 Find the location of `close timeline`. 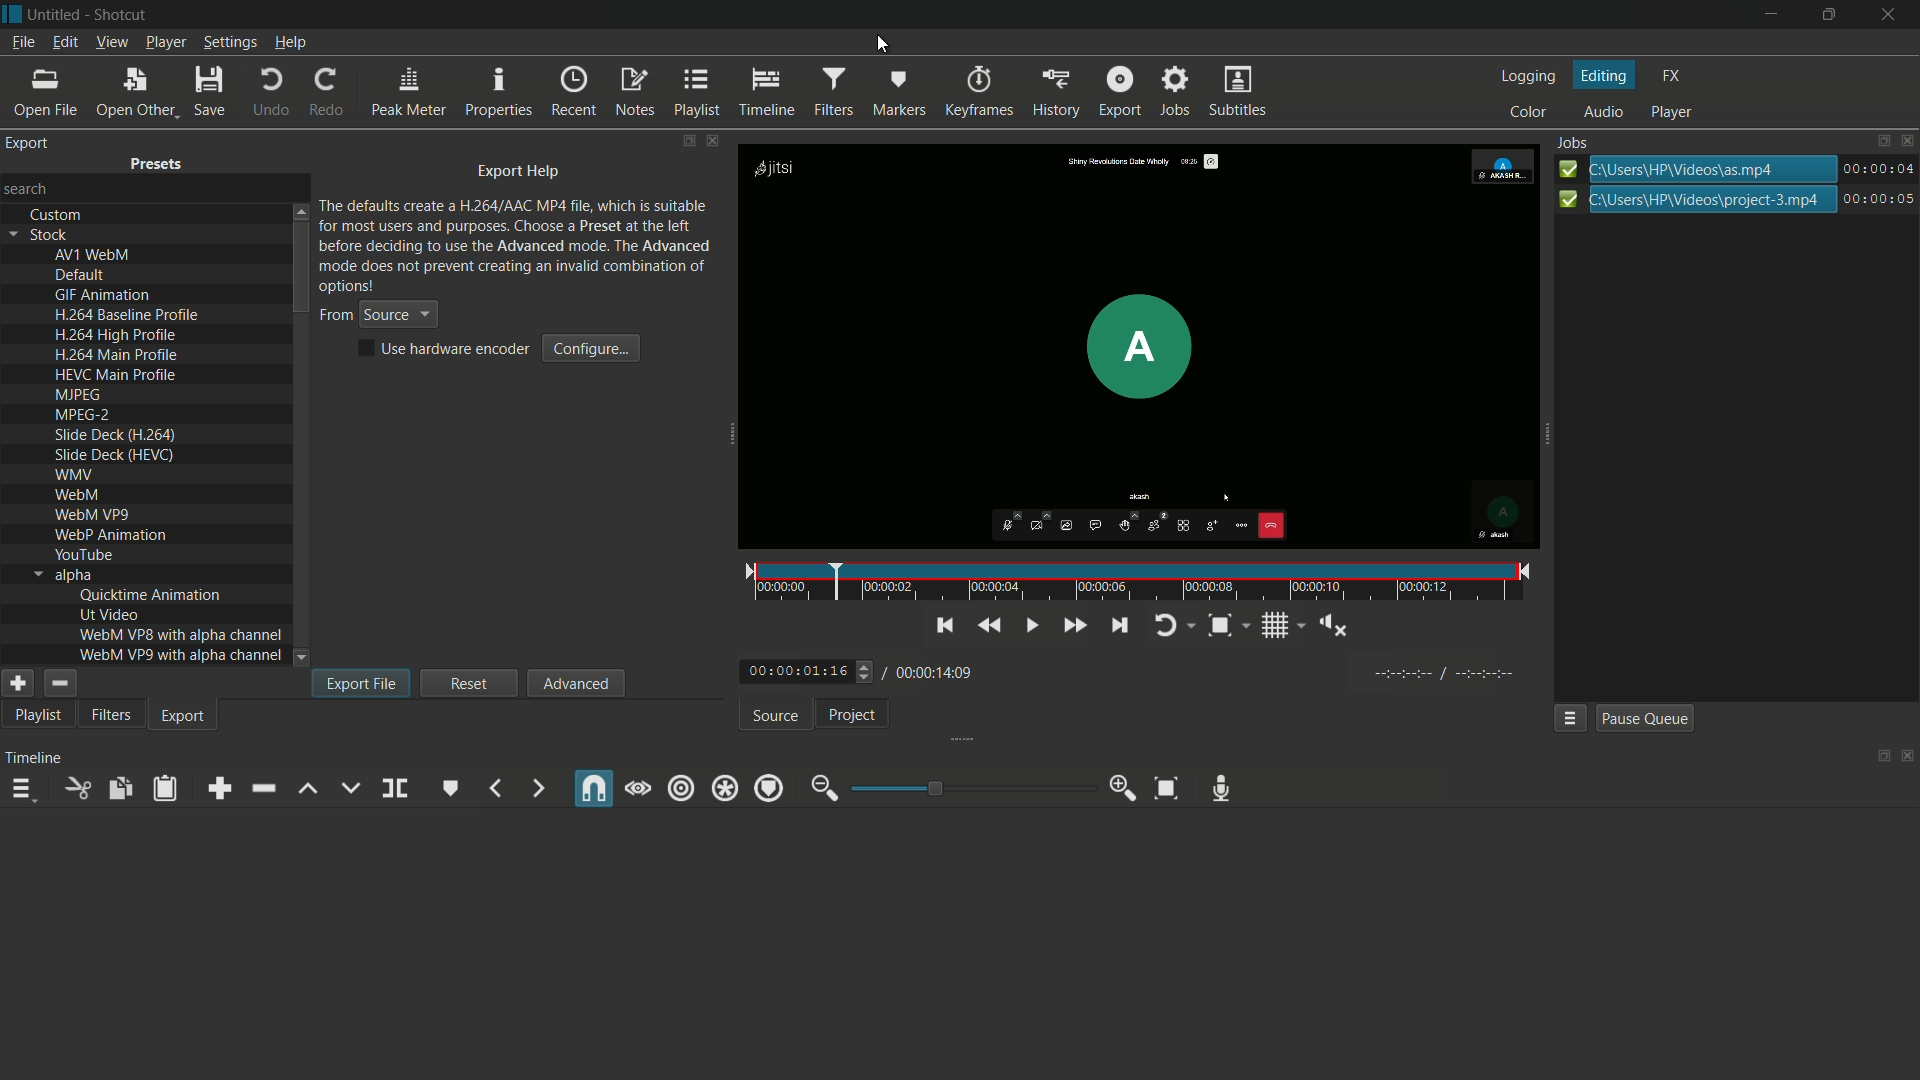

close timeline is located at coordinates (1908, 758).